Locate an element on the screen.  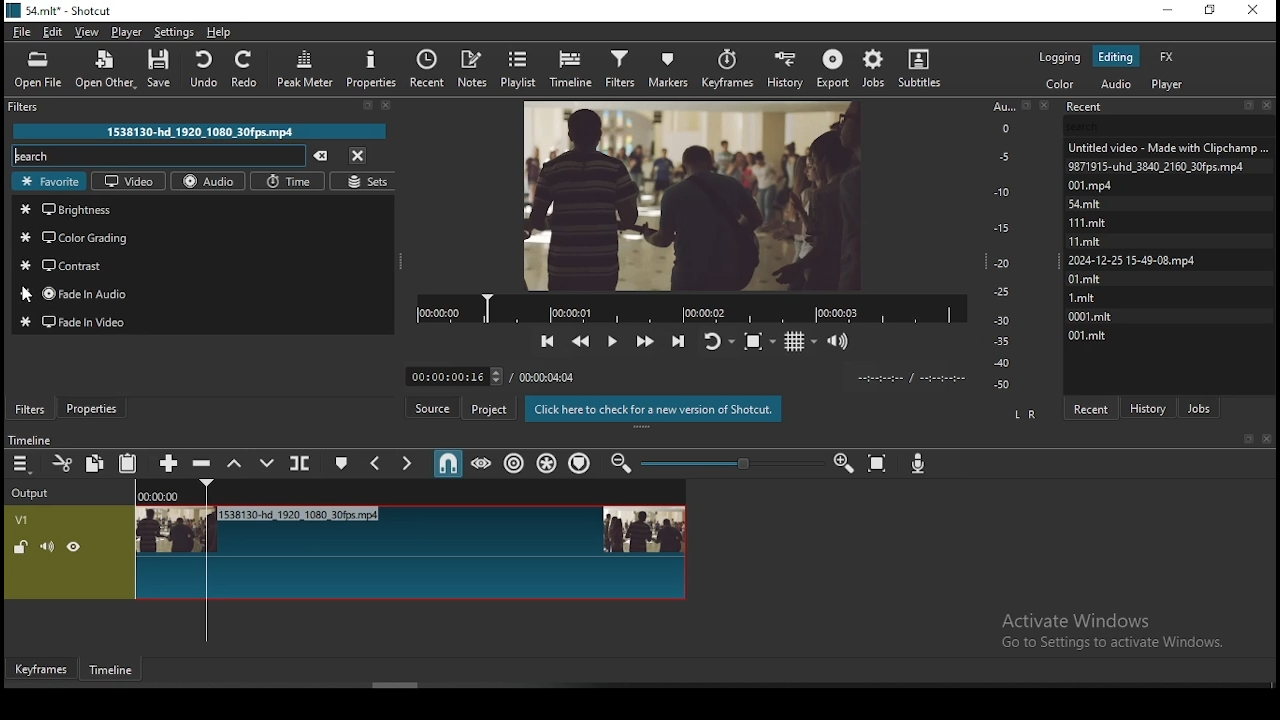
001.mpd is located at coordinates (1092, 185).